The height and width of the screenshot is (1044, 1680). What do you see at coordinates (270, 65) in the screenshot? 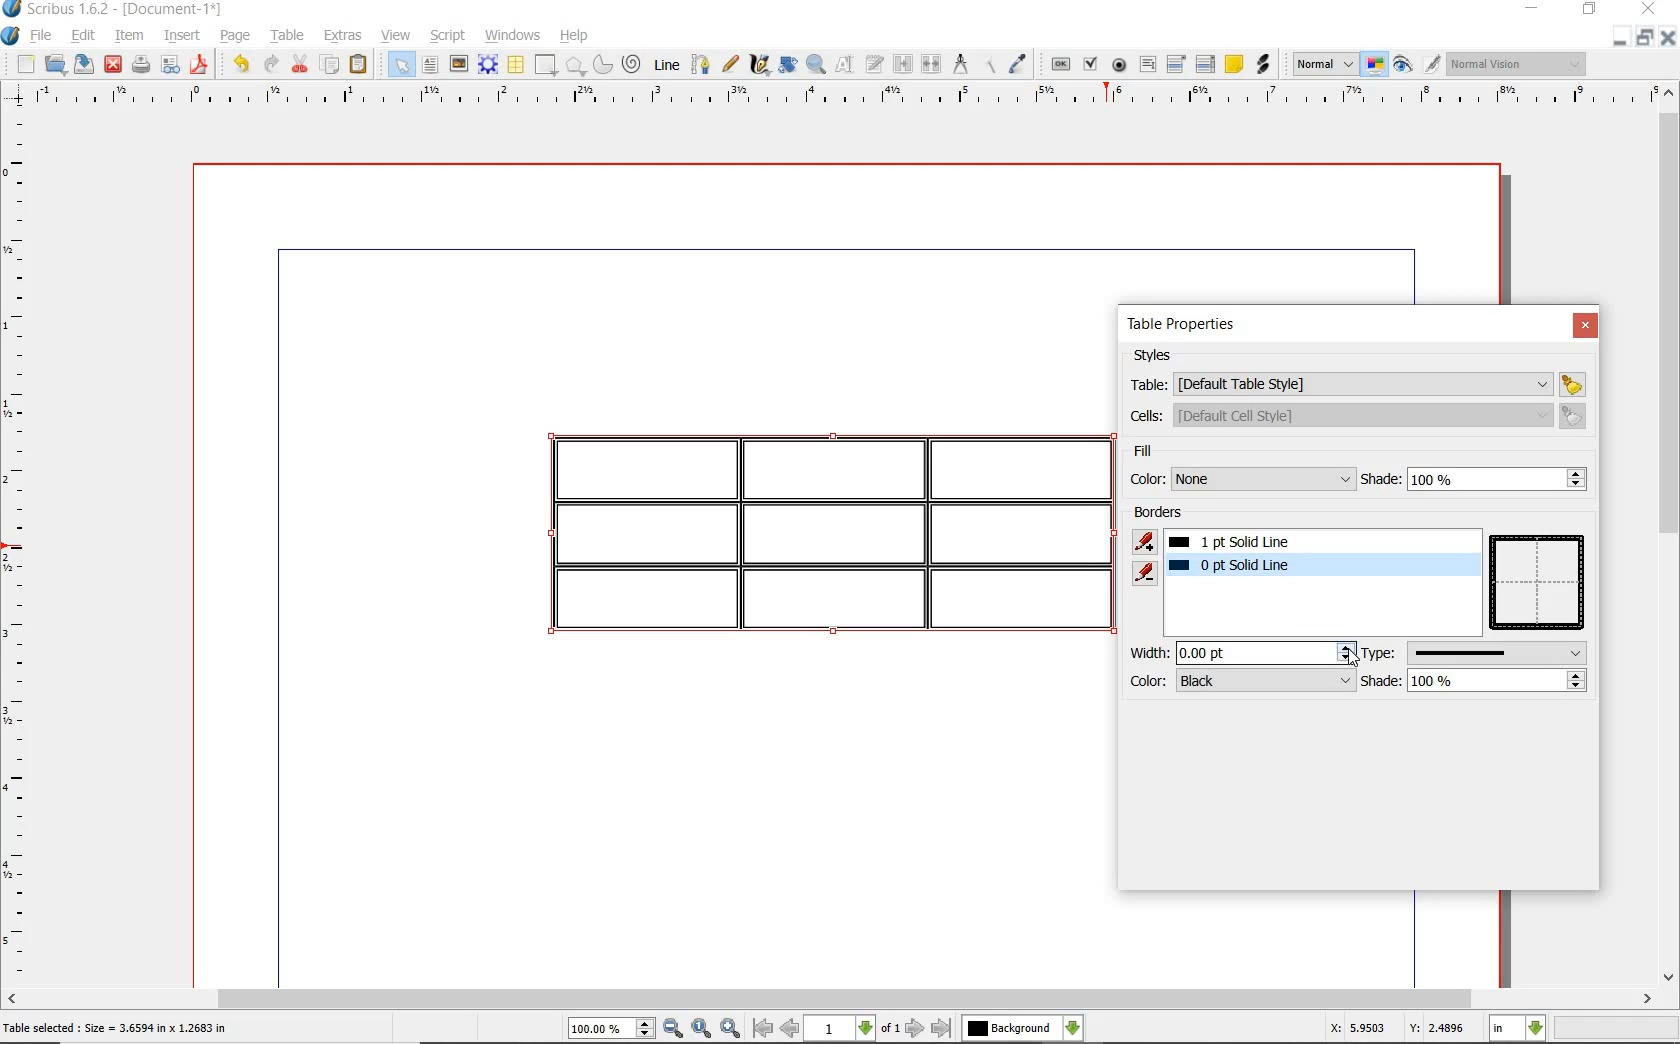
I see `redo` at bounding box center [270, 65].